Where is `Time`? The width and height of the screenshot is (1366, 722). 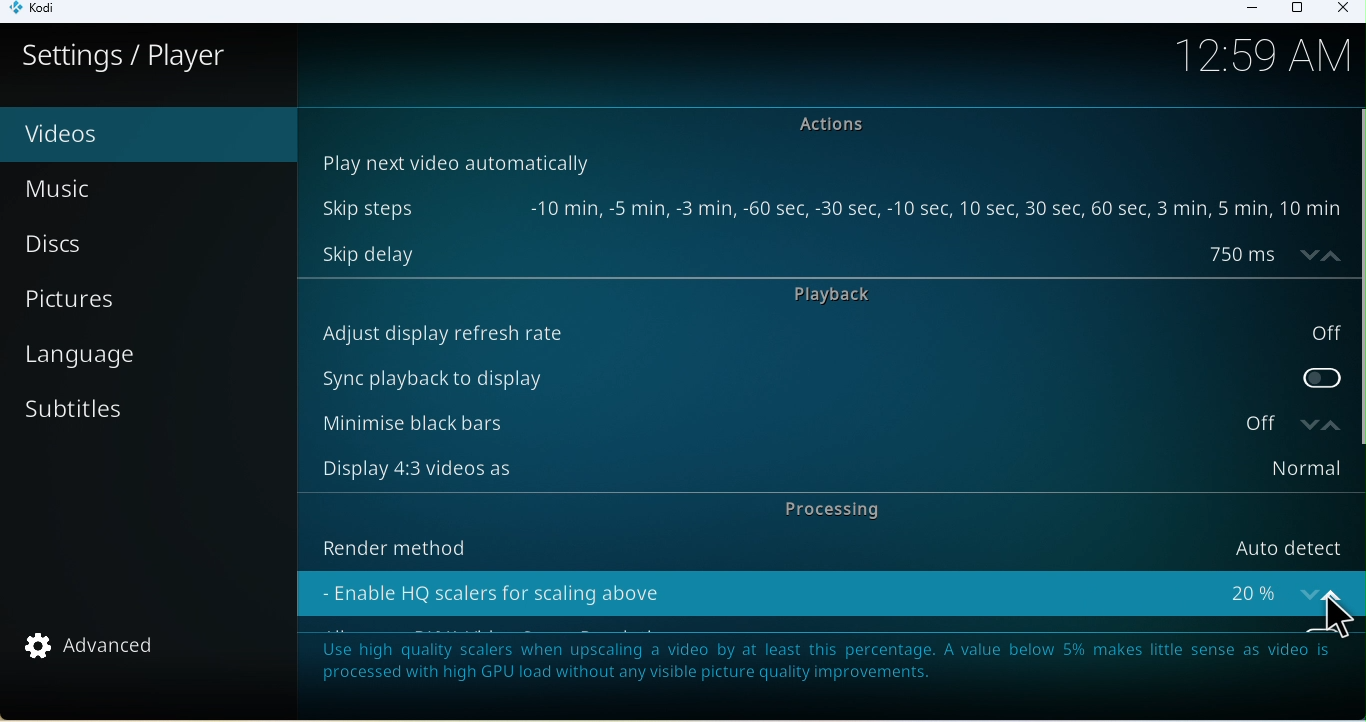
Time is located at coordinates (1271, 59).